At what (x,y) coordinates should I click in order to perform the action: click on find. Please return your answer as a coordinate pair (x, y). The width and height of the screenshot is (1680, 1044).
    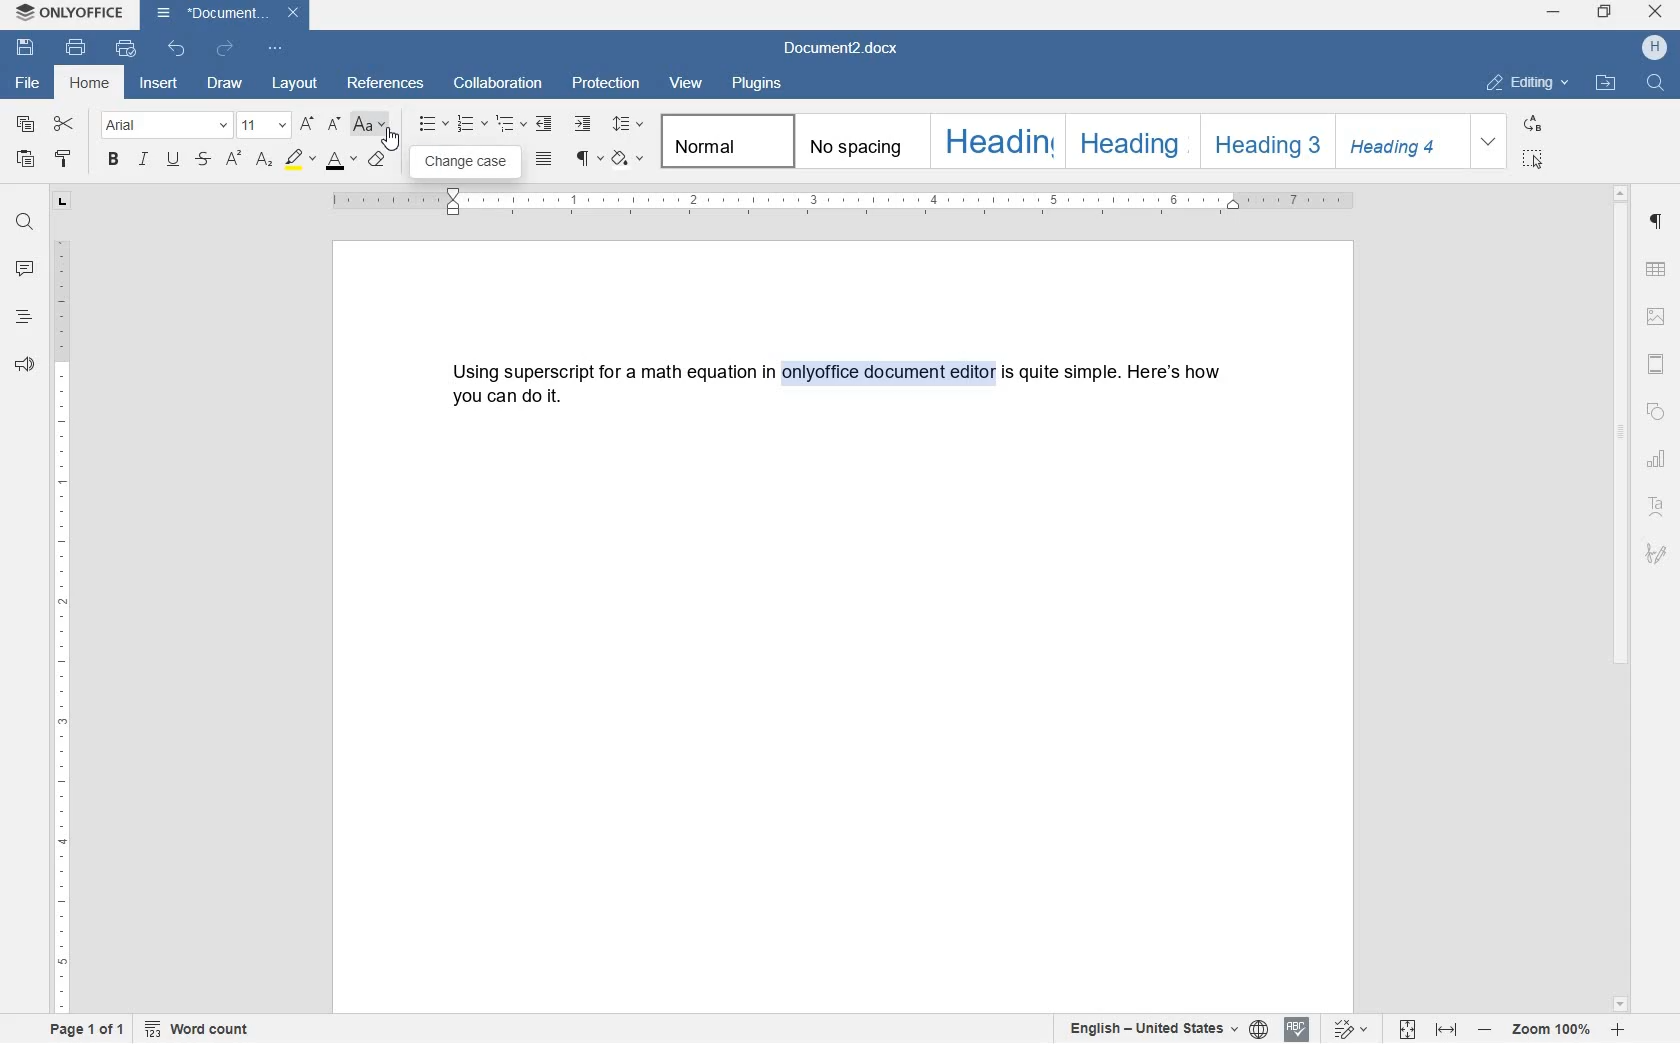
    Looking at the image, I should click on (24, 218).